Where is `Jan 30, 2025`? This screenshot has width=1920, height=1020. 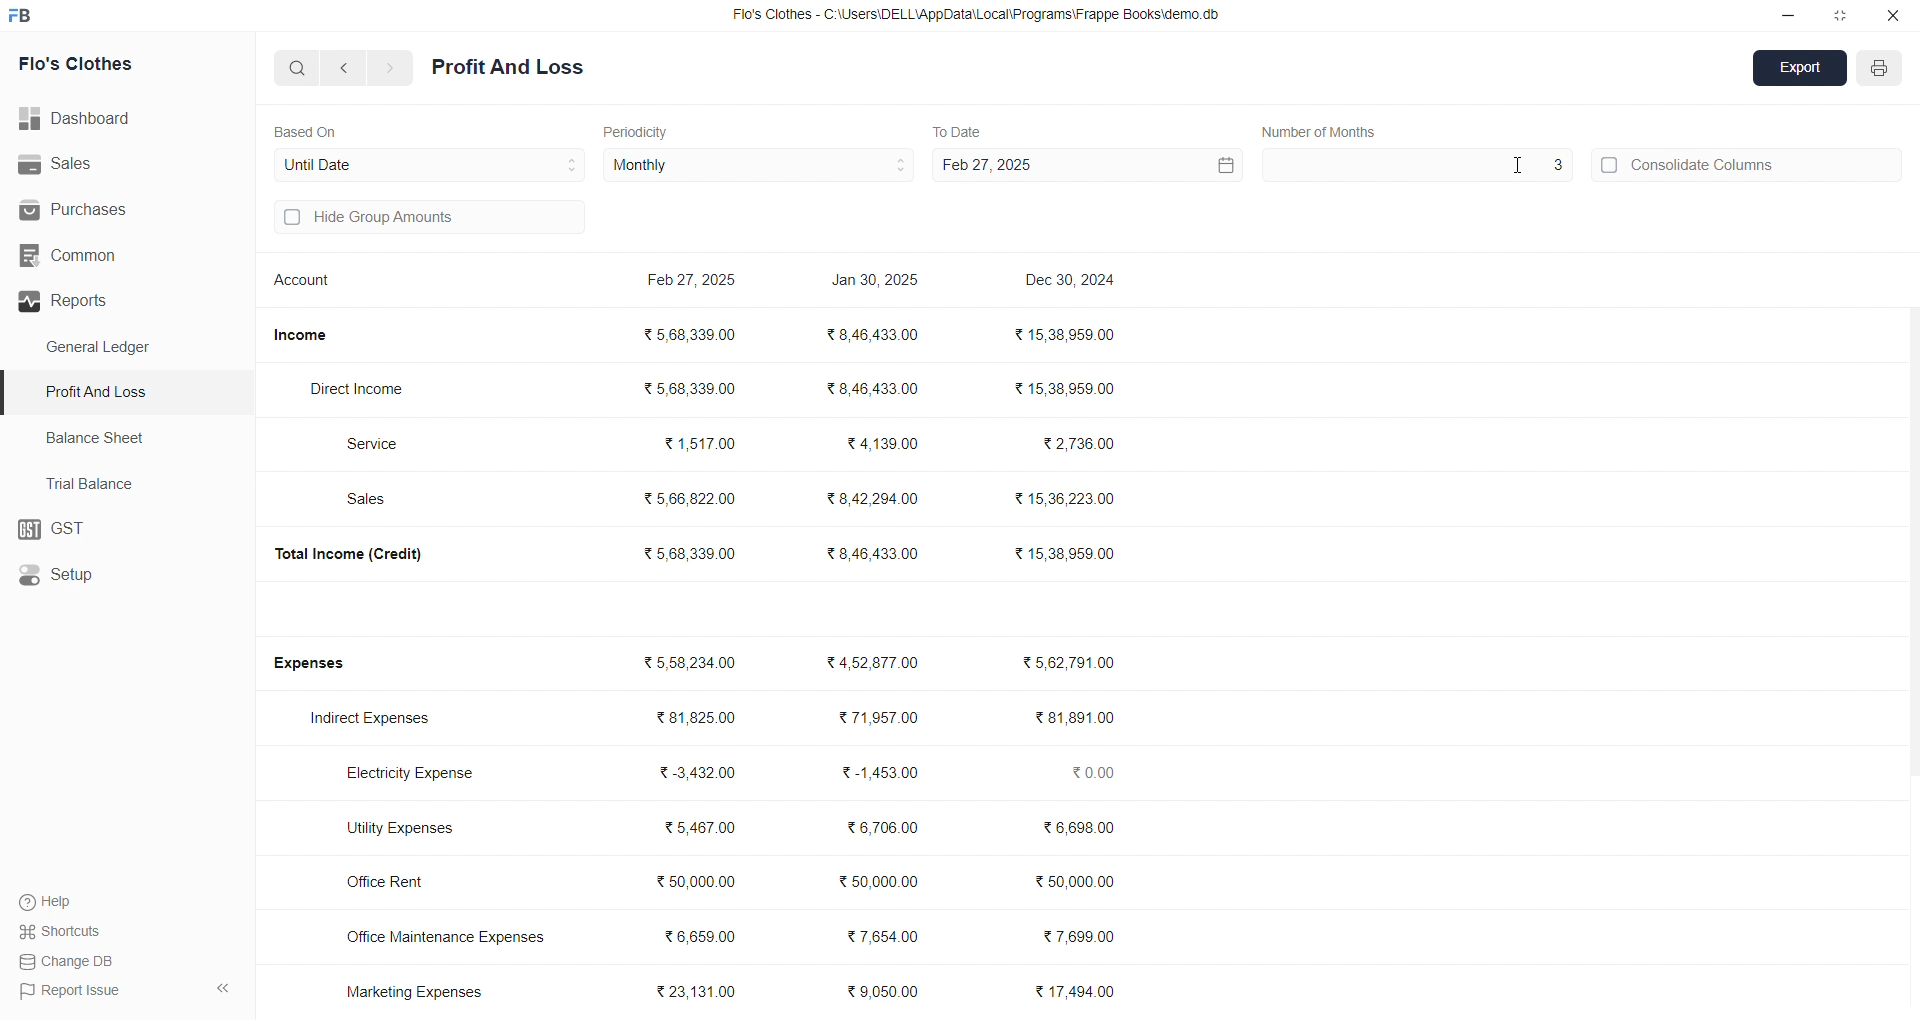 Jan 30, 2025 is located at coordinates (877, 283).